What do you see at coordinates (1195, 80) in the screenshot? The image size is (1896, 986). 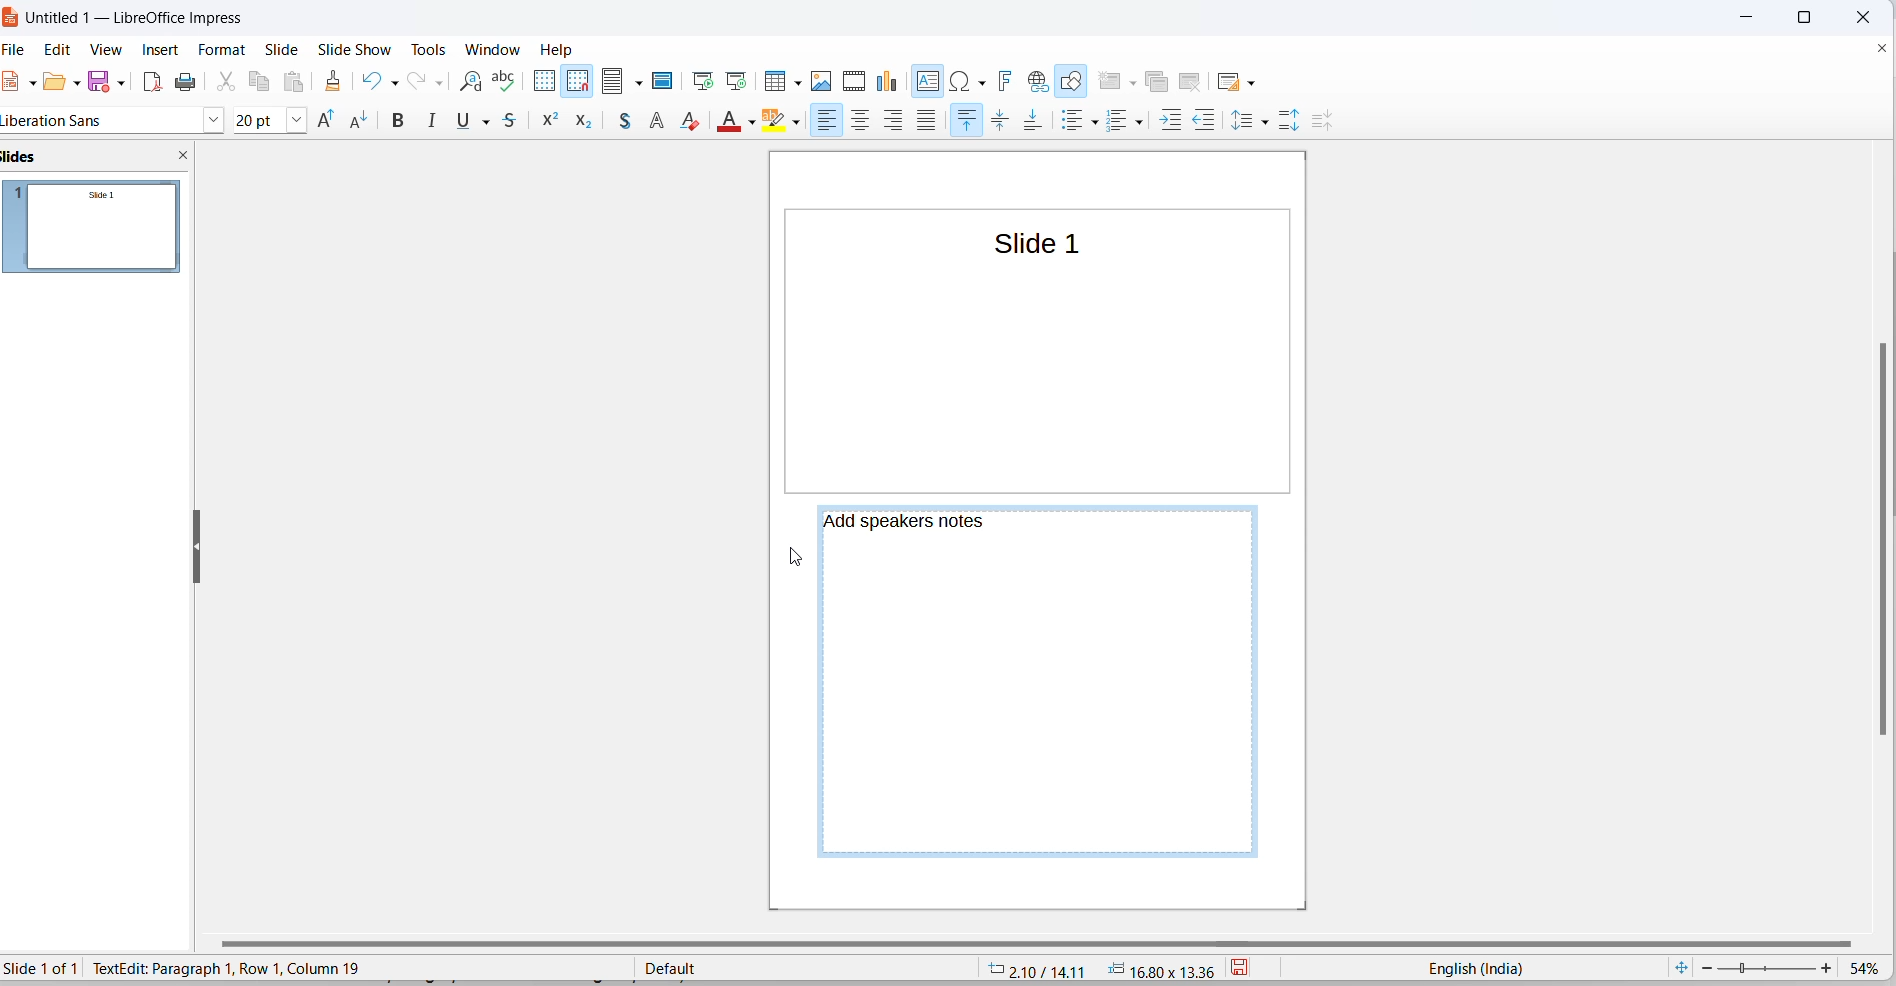 I see `delete slide` at bounding box center [1195, 80].